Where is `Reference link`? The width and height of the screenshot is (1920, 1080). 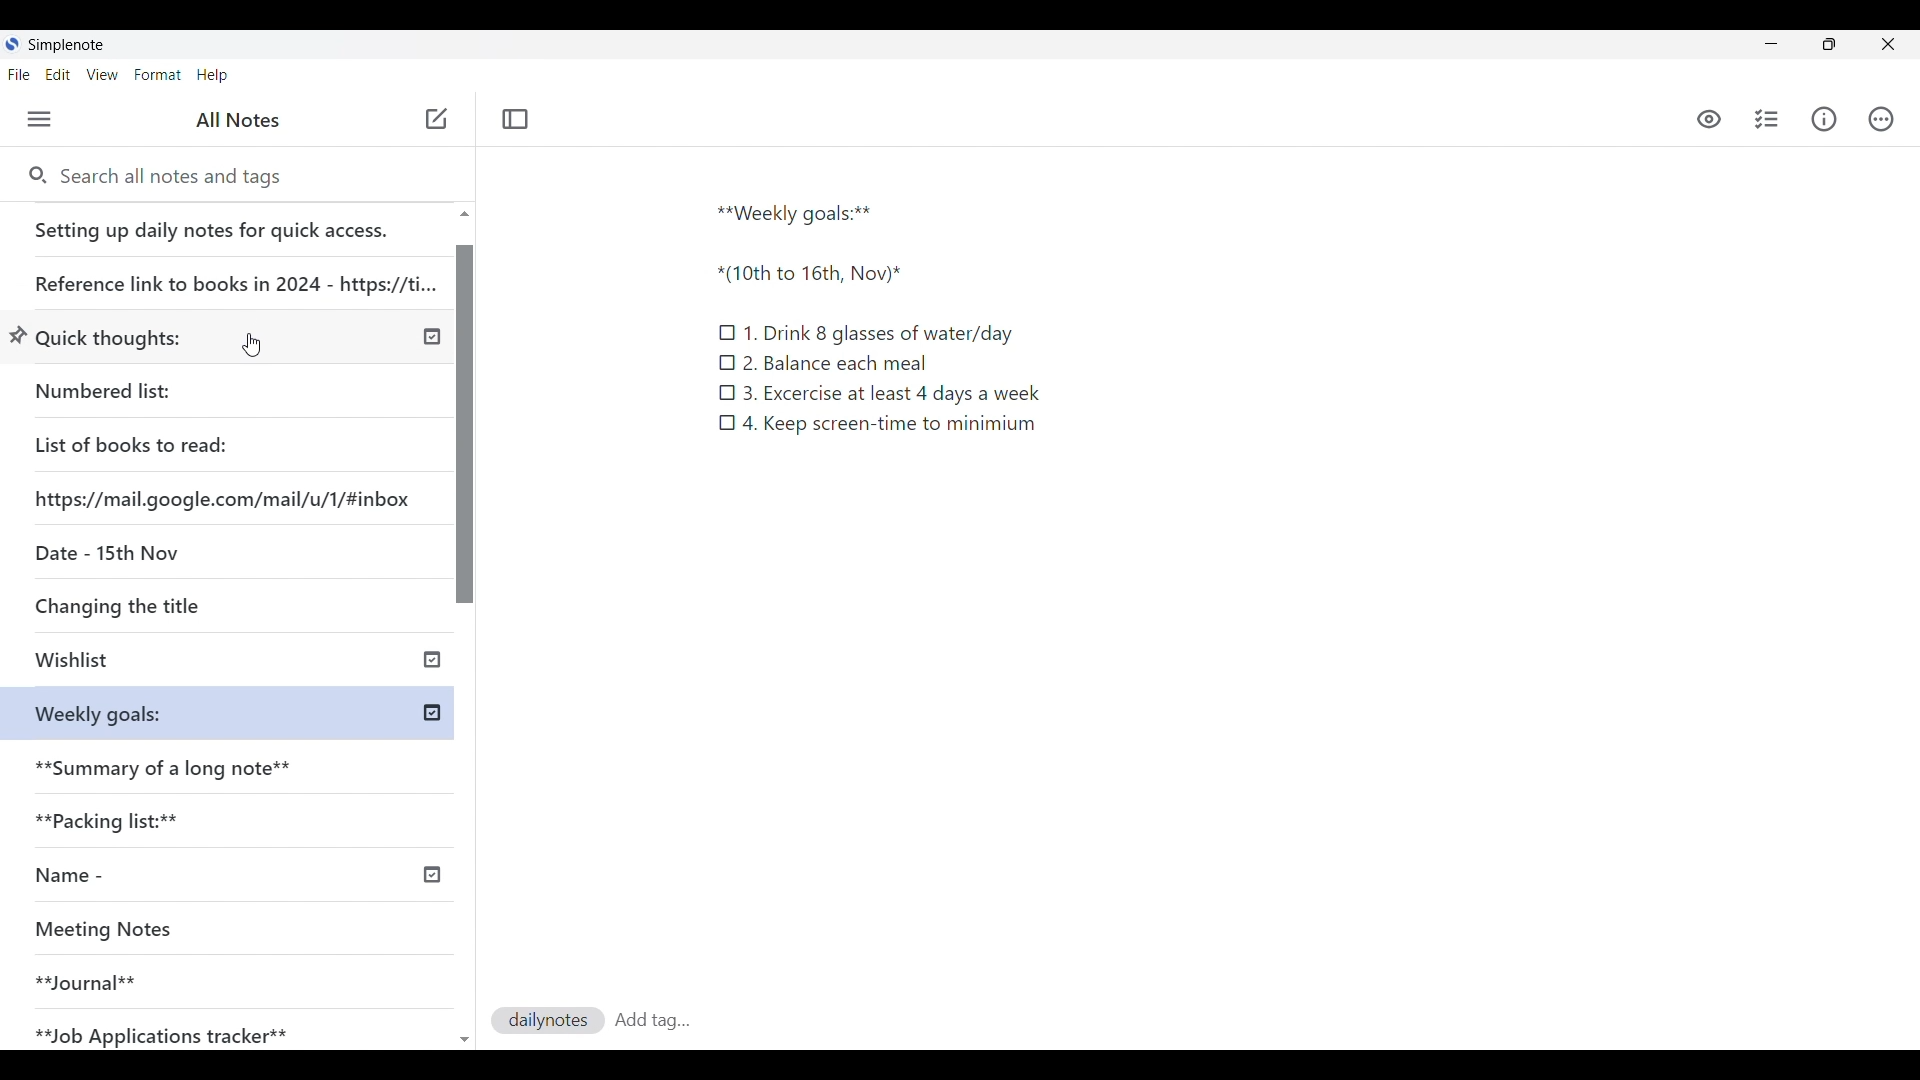 Reference link is located at coordinates (233, 276).